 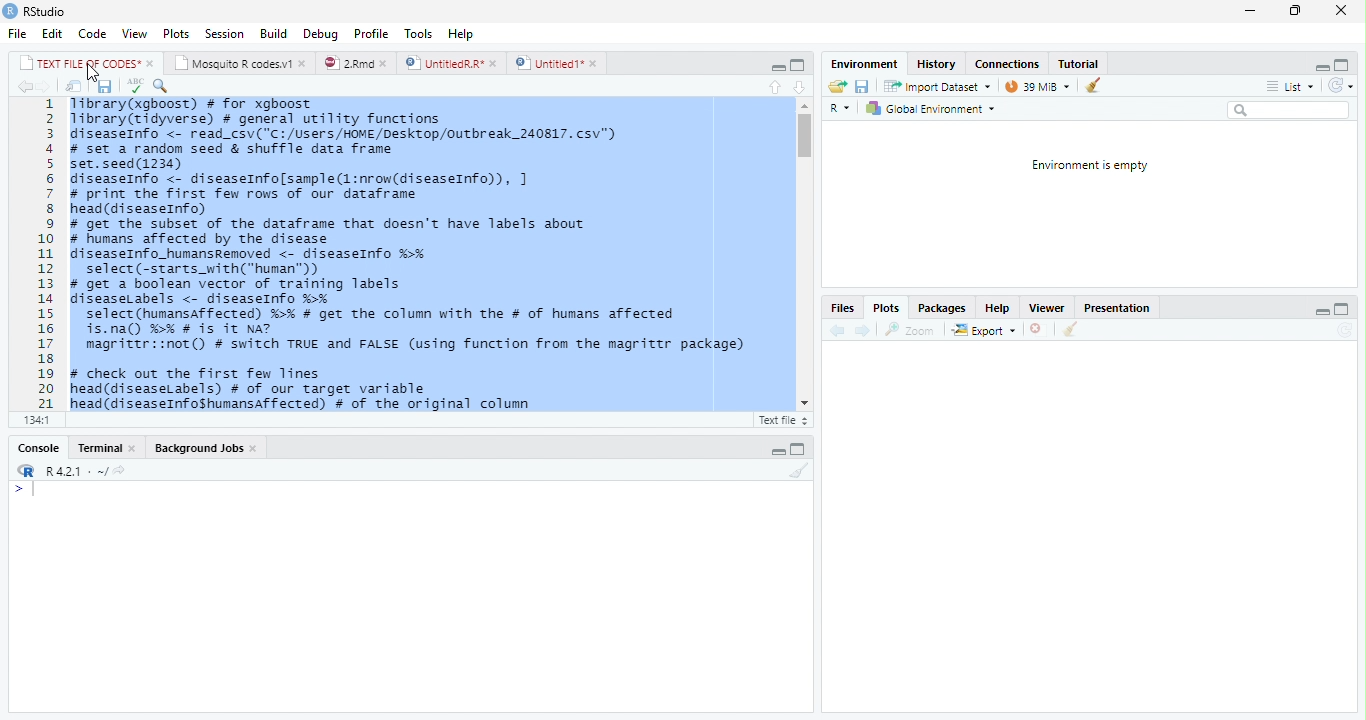 What do you see at coordinates (795, 471) in the screenshot?
I see `Clean` at bounding box center [795, 471].